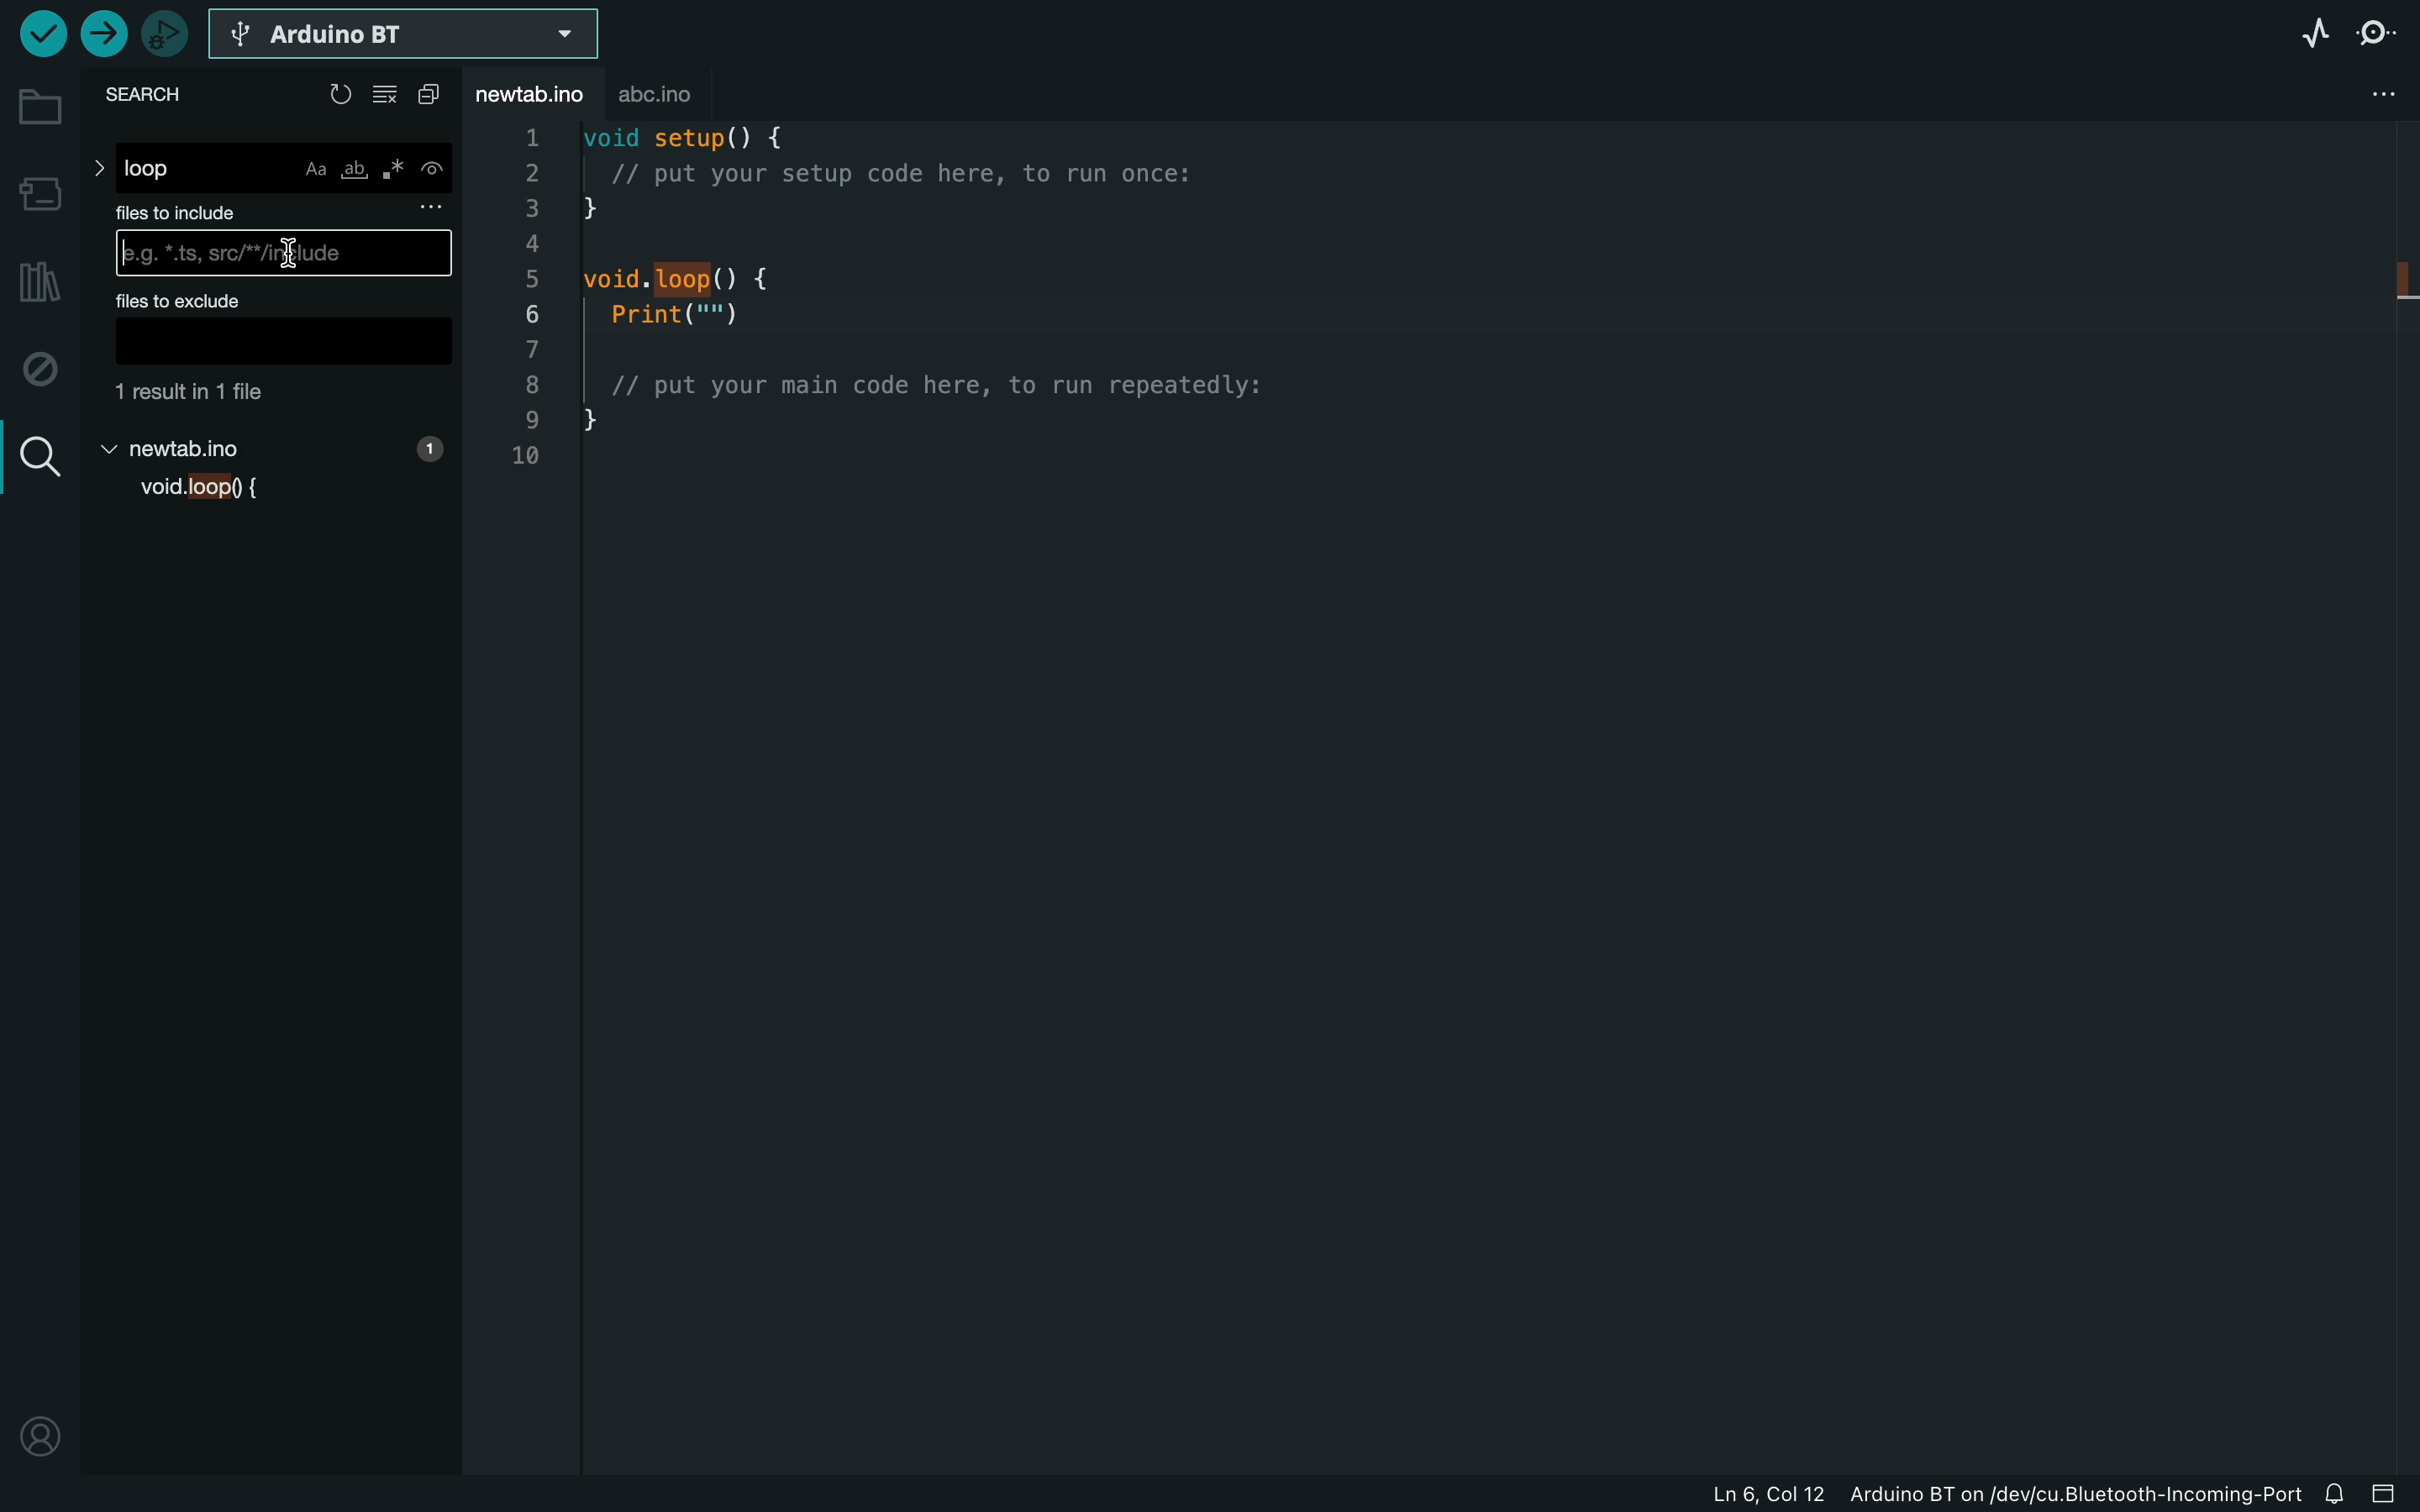 Image resolution: width=2420 pixels, height=1512 pixels. Describe the element at coordinates (41, 108) in the screenshot. I see `folder` at that location.